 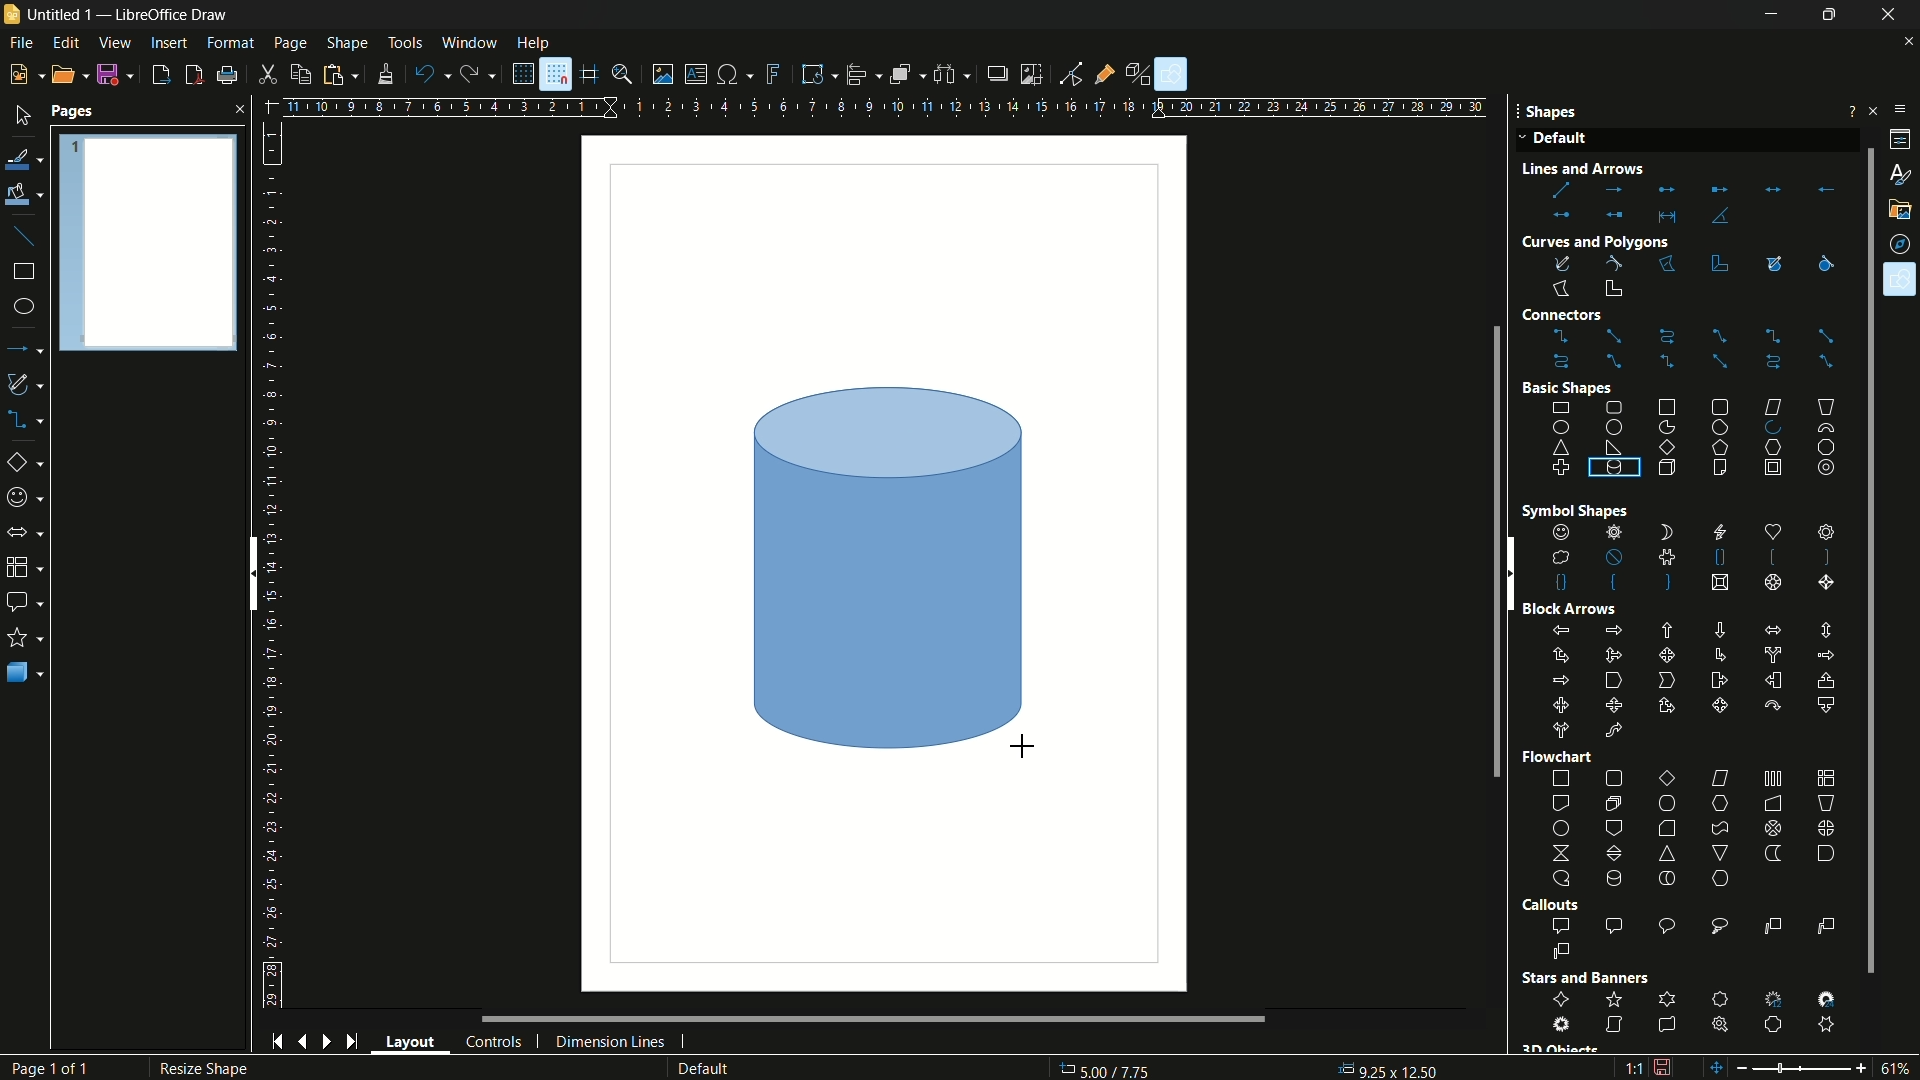 I want to click on layout, so click(x=411, y=1041).